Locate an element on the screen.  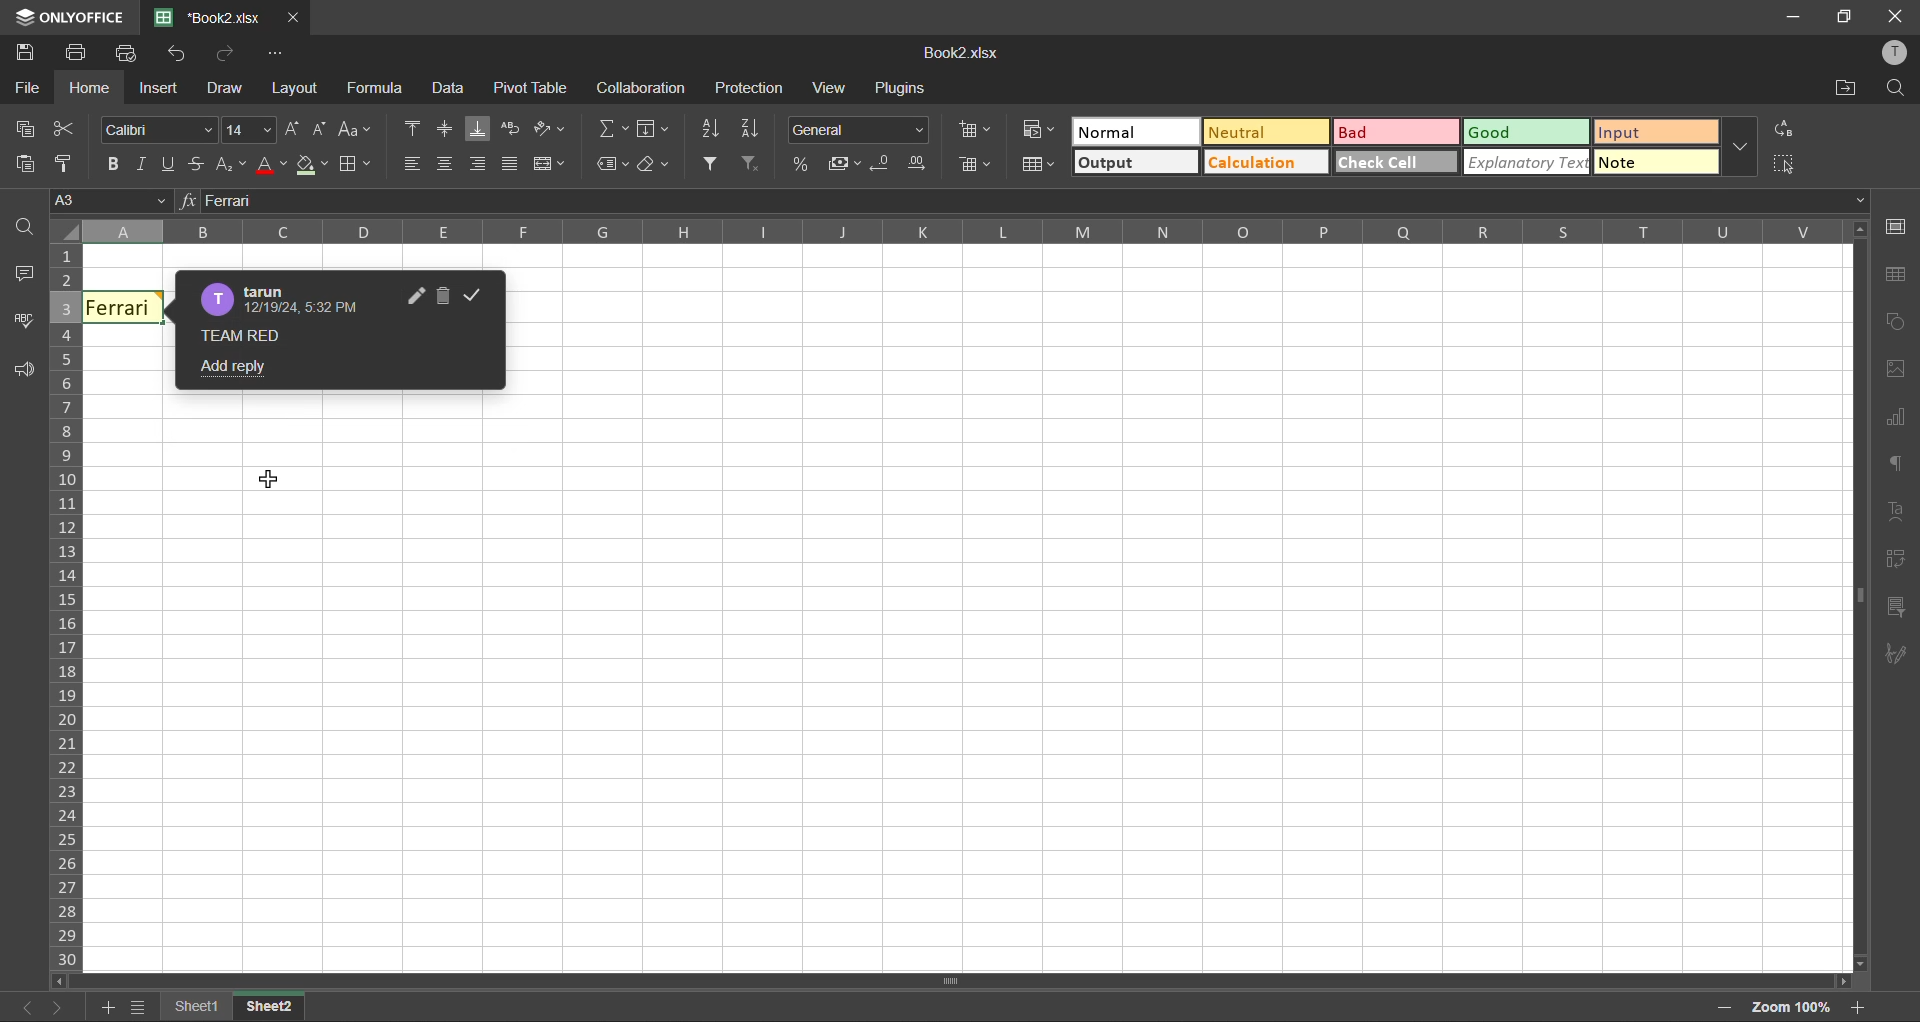
cell address is located at coordinates (113, 203).